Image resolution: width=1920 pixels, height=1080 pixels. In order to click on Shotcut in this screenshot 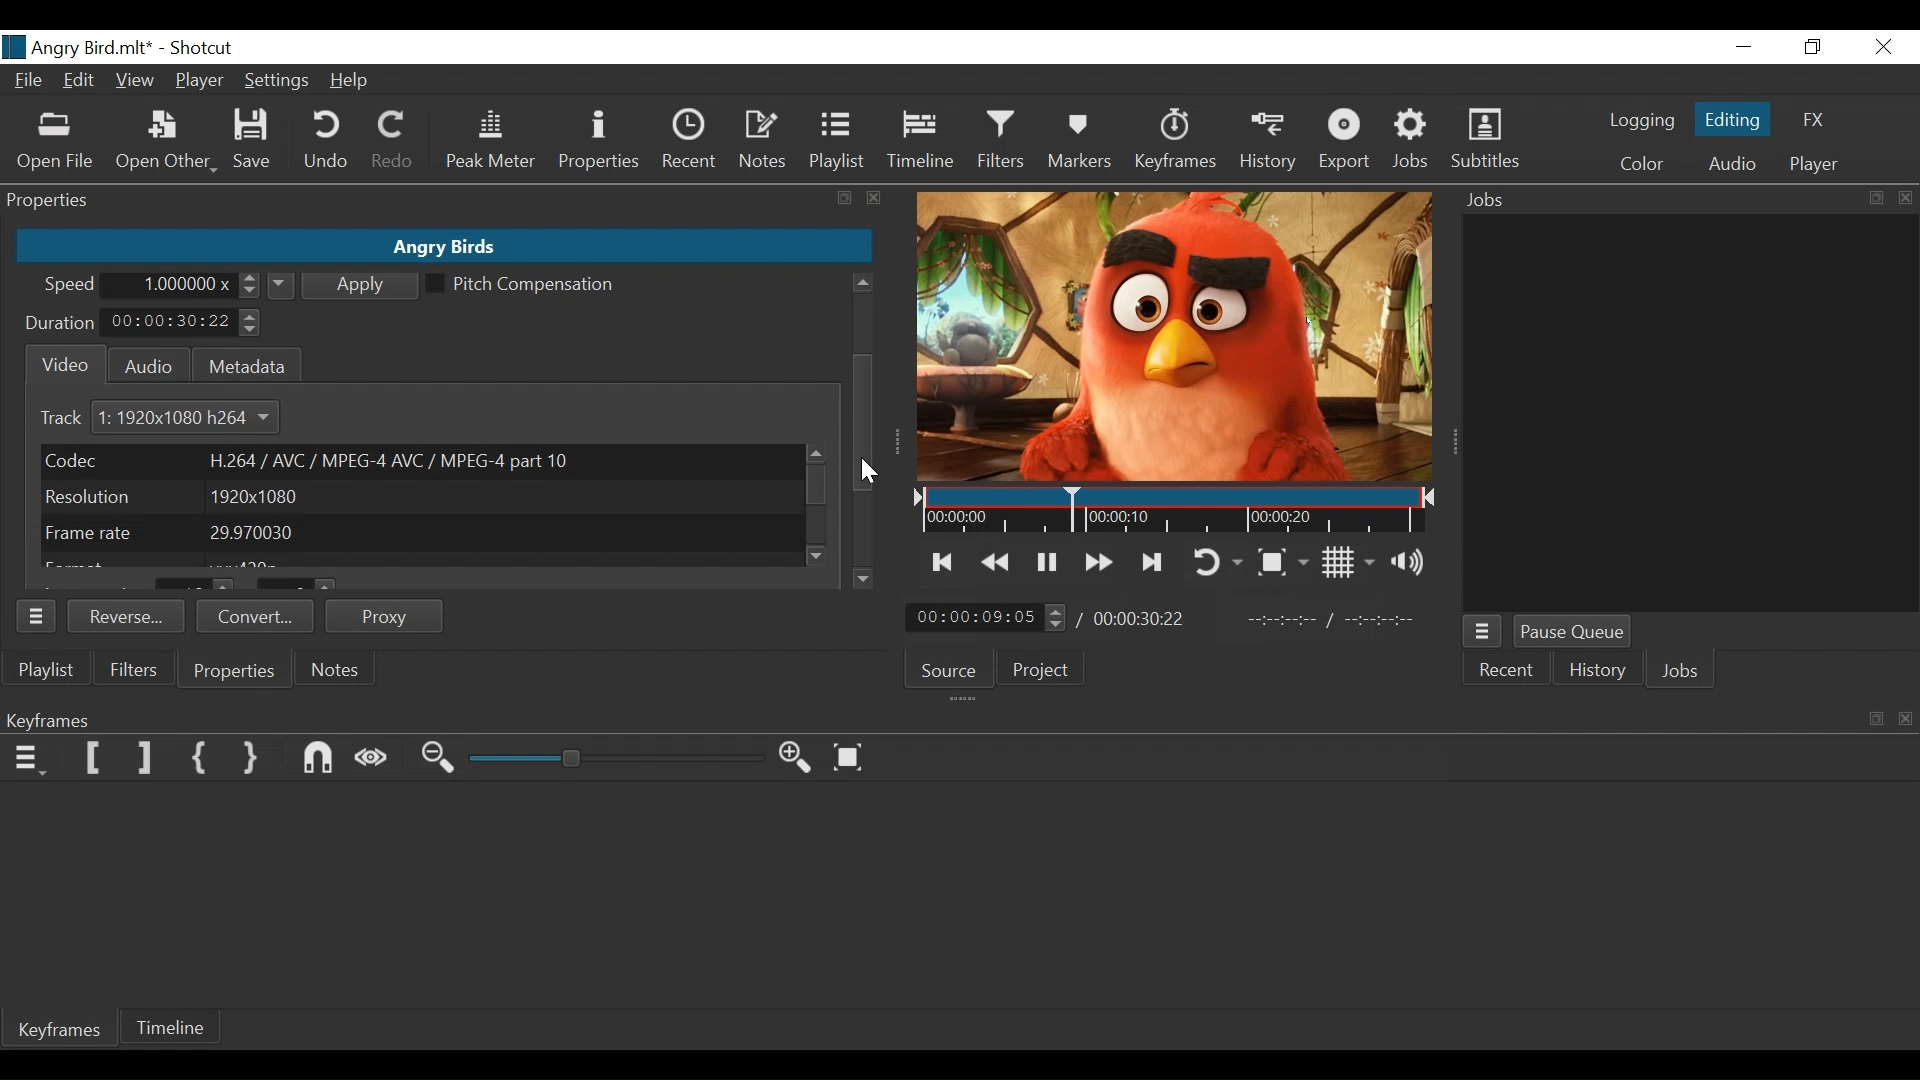, I will do `click(206, 49)`.